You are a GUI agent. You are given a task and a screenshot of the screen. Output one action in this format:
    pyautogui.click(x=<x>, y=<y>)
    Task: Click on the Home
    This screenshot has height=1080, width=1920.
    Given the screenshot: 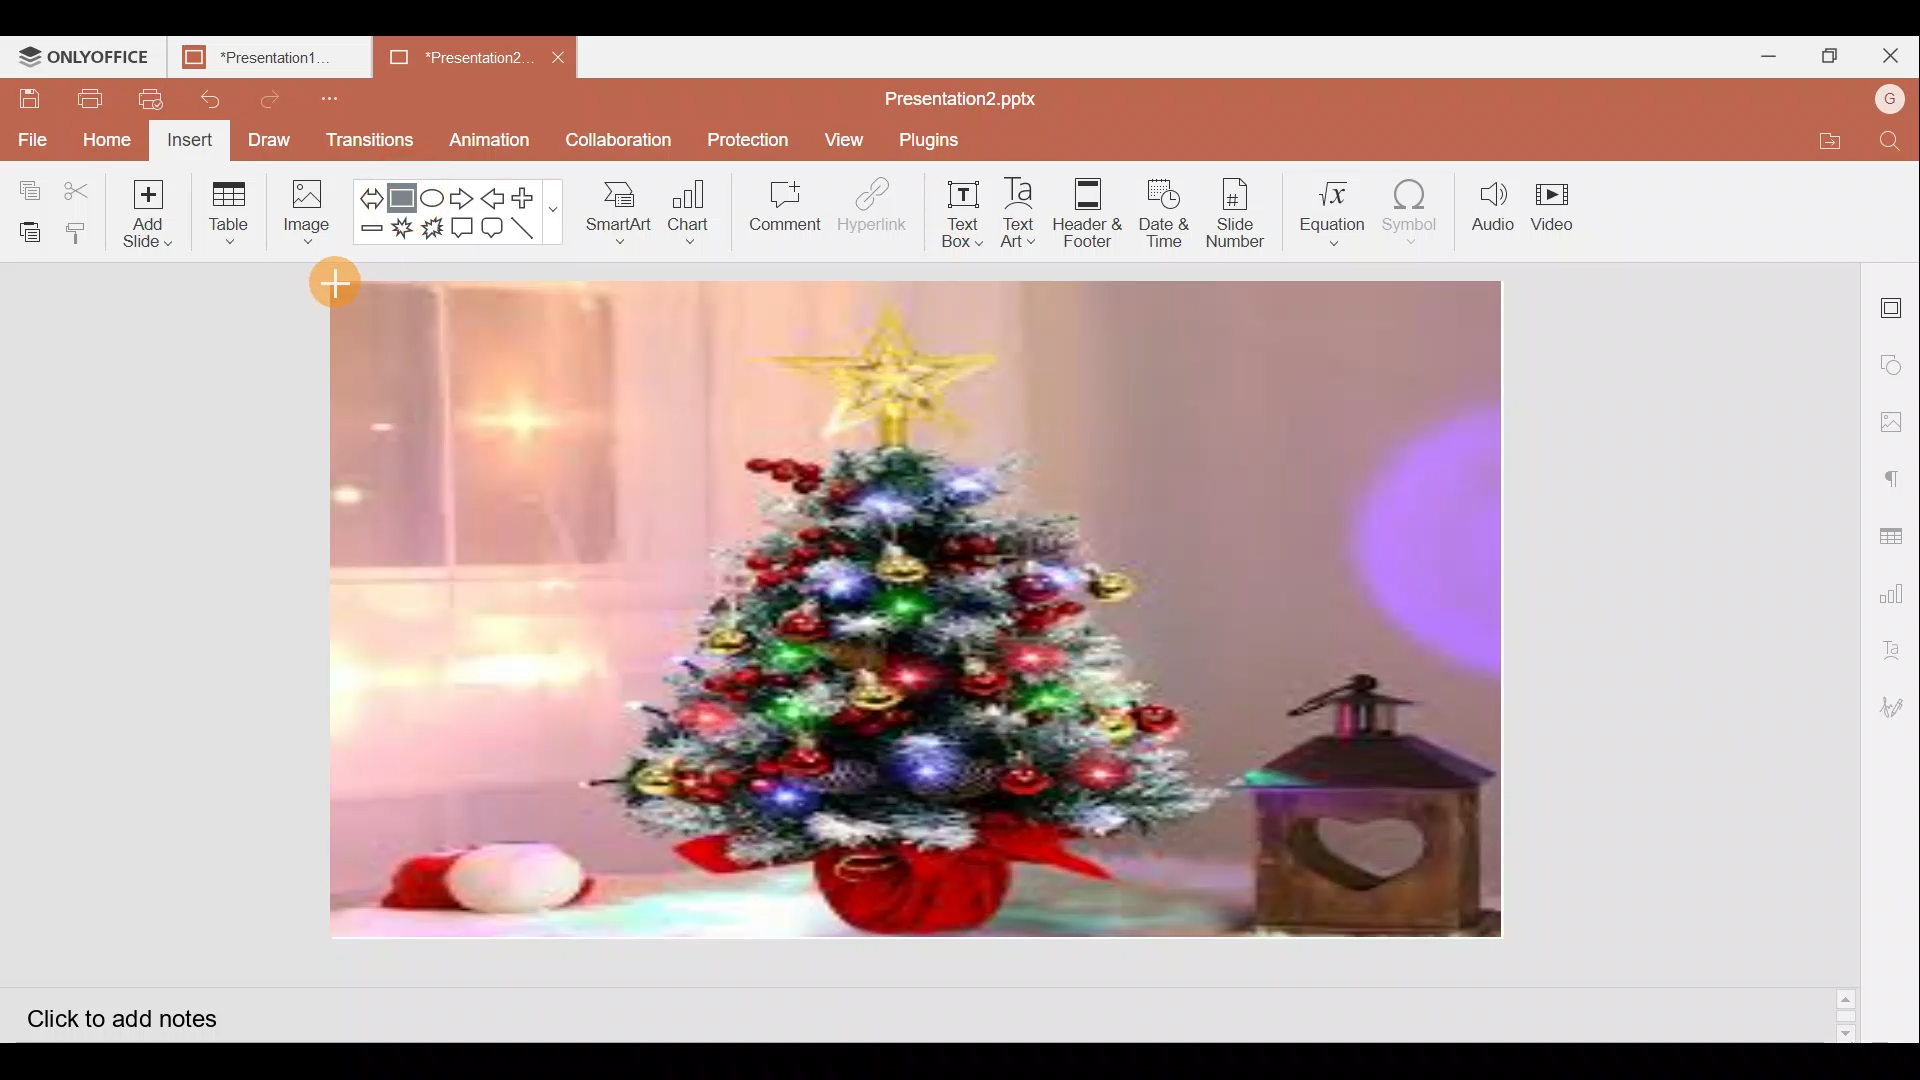 What is the action you would take?
    pyautogui.click(x=108, y=138)
    